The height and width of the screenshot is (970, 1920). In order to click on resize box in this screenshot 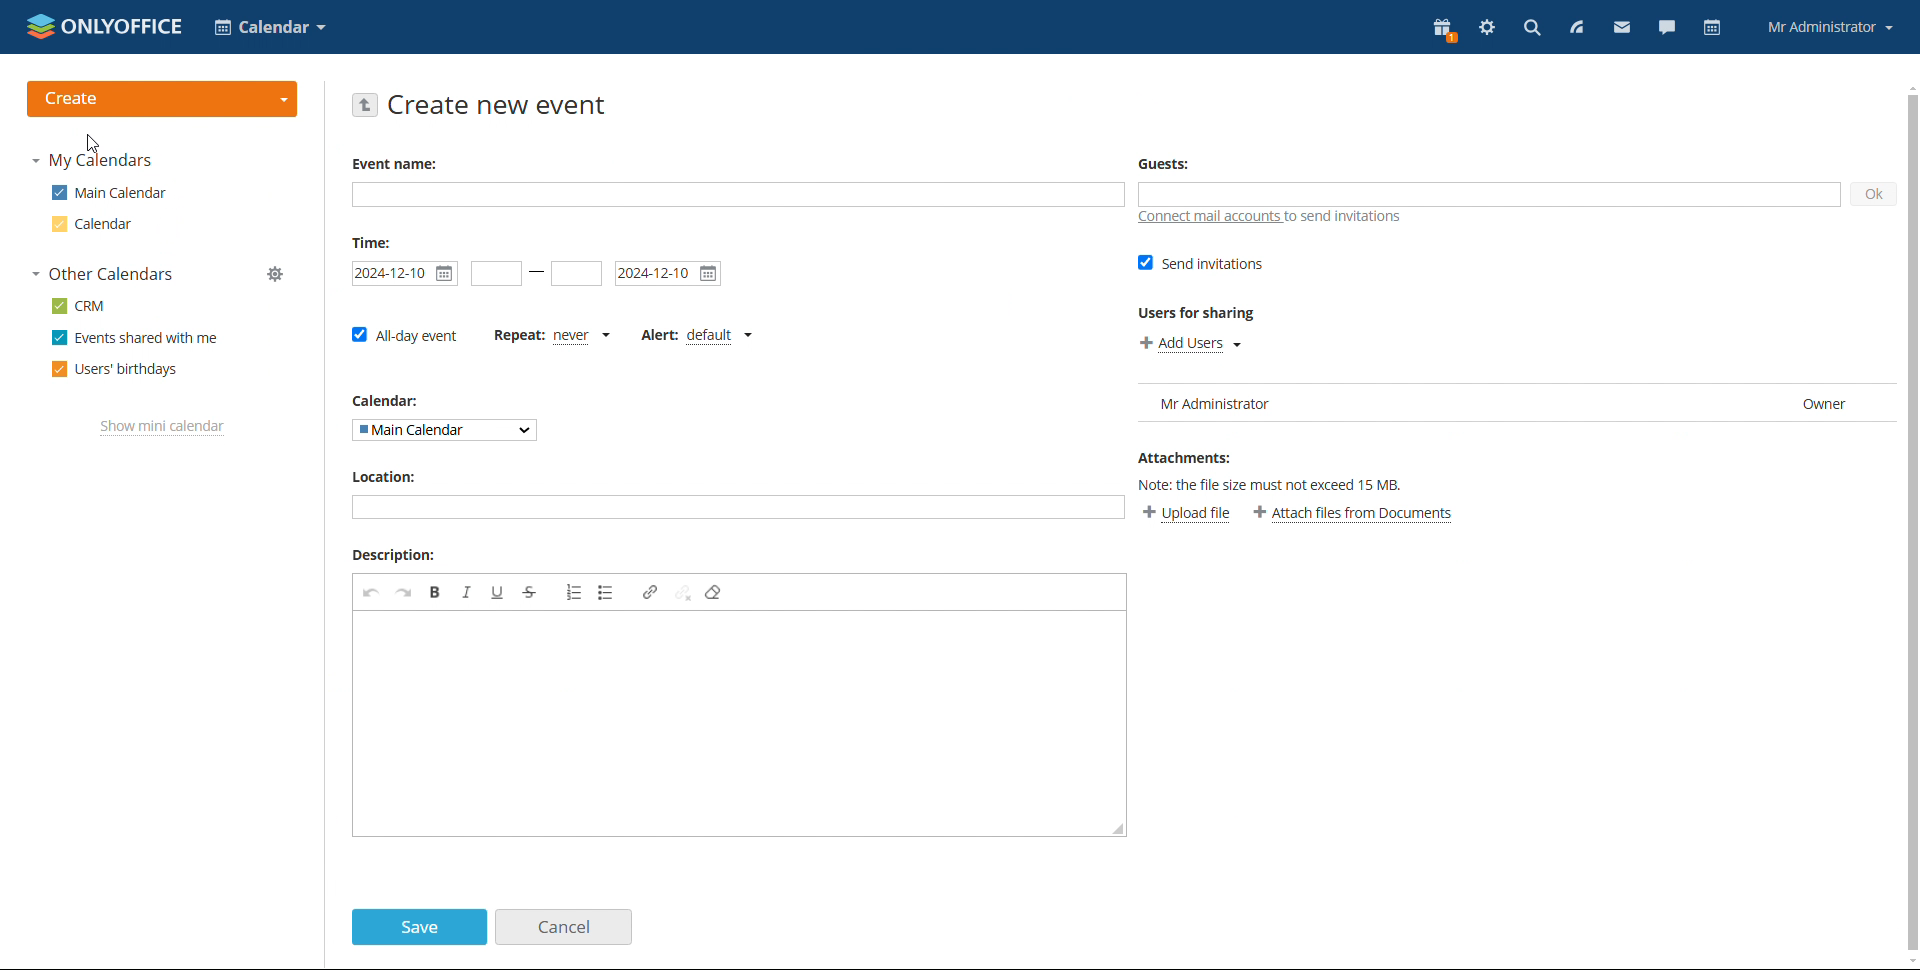, I will do `click(1118, 827)`.